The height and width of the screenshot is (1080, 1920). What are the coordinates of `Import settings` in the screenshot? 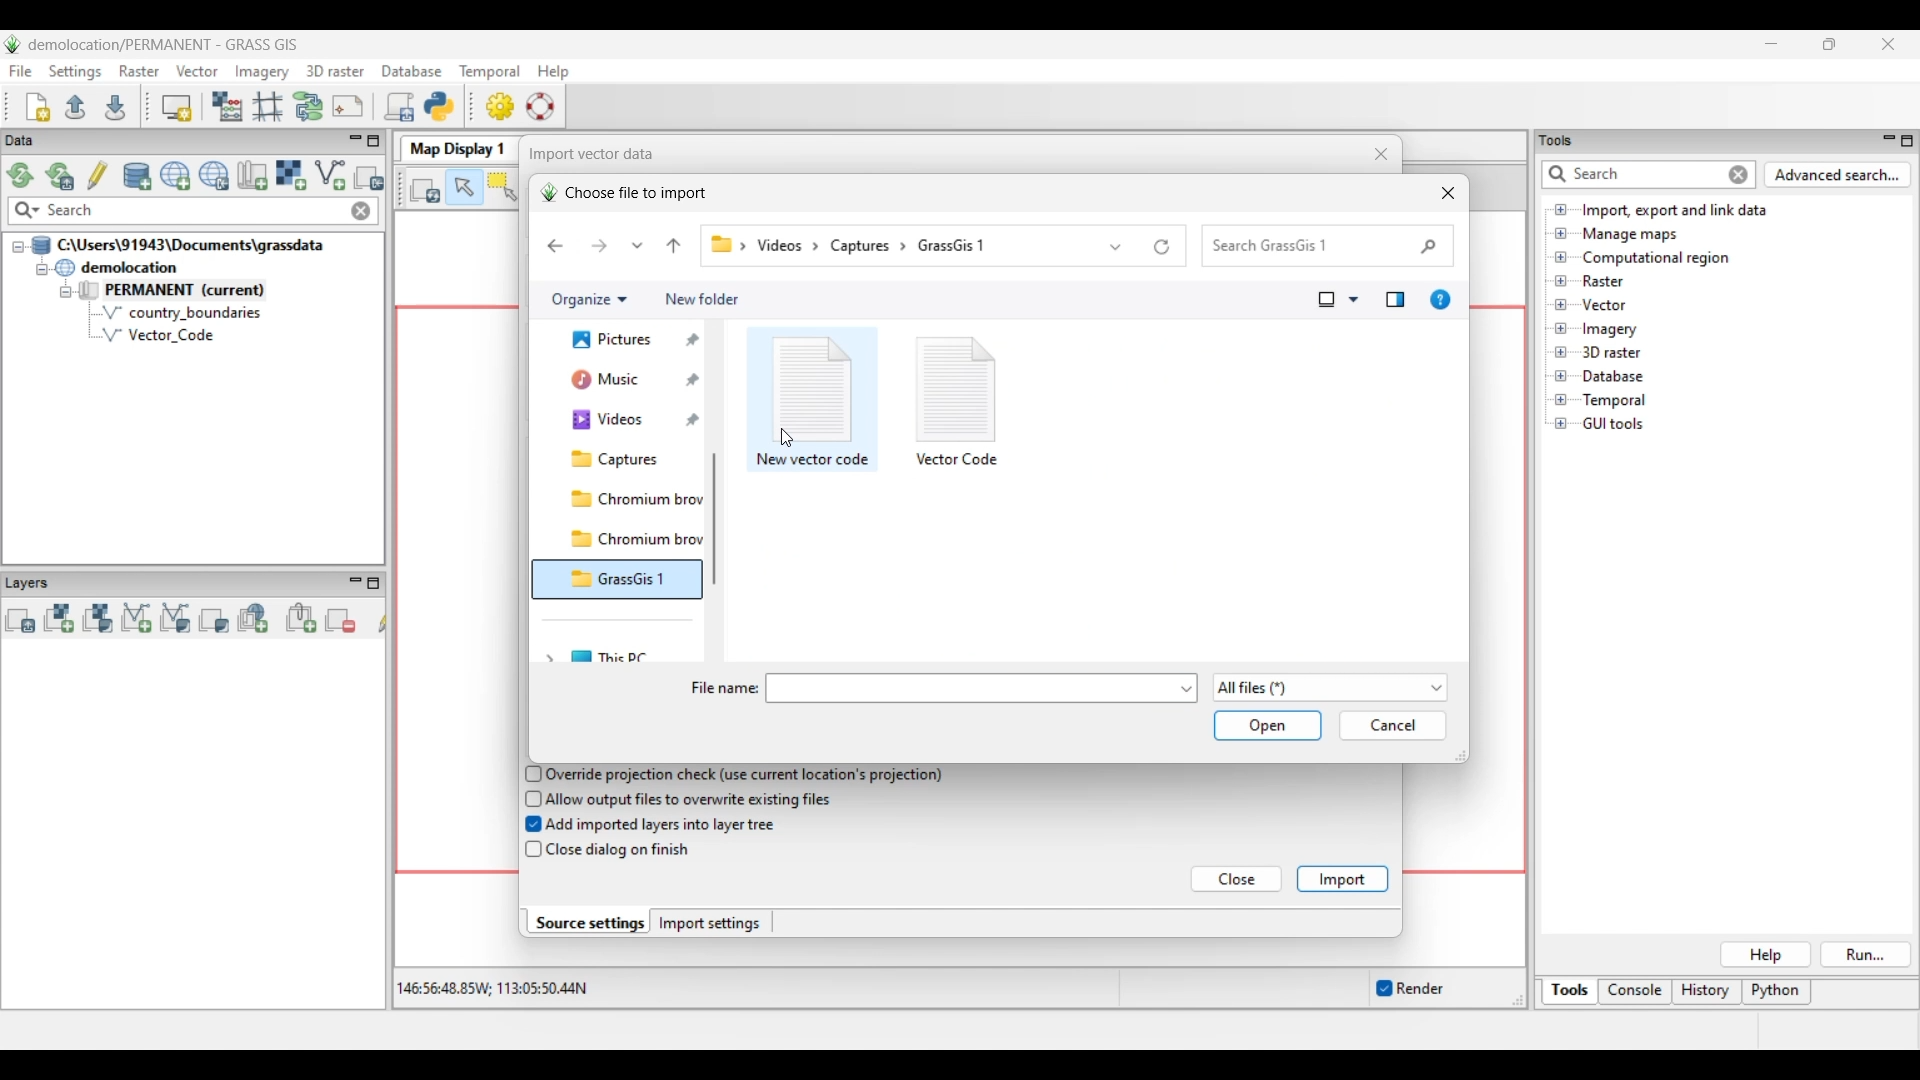 It's located at (710, 923).